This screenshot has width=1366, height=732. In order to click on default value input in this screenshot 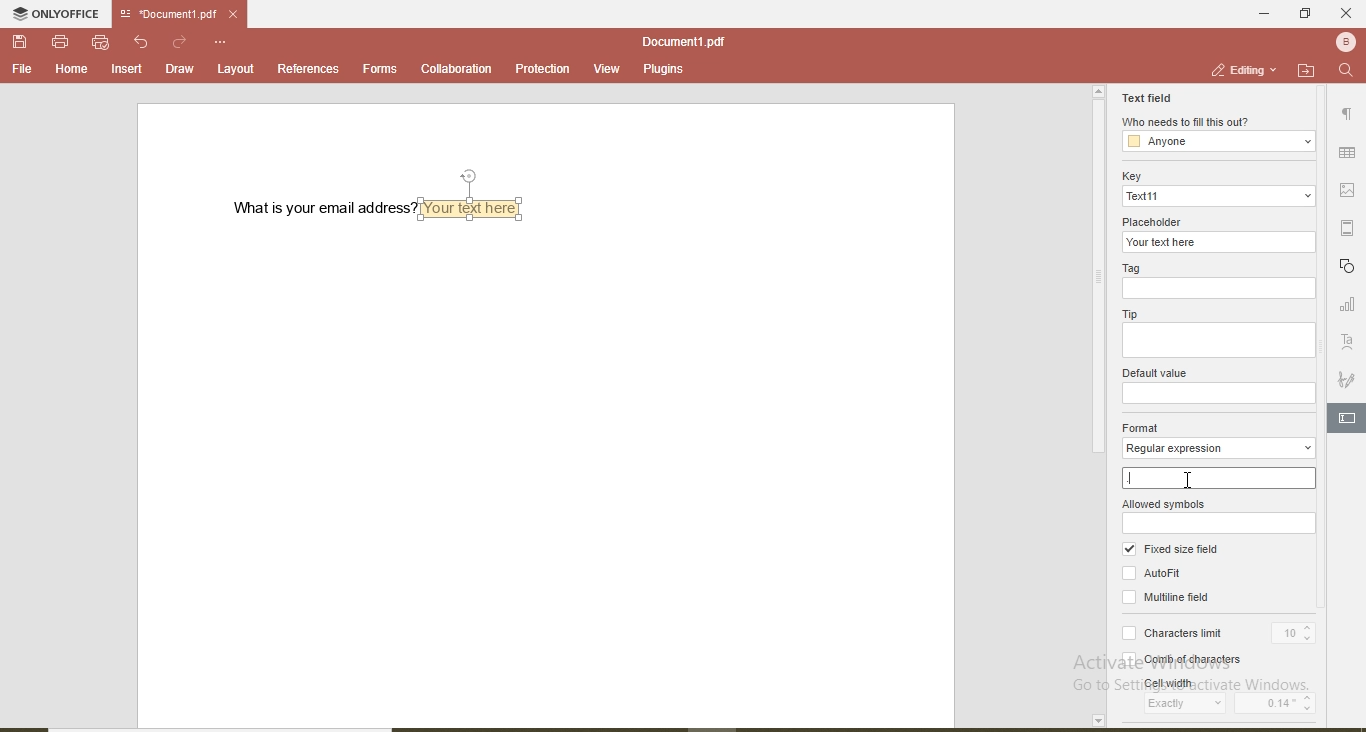, I will do `click(1220, 394)`.